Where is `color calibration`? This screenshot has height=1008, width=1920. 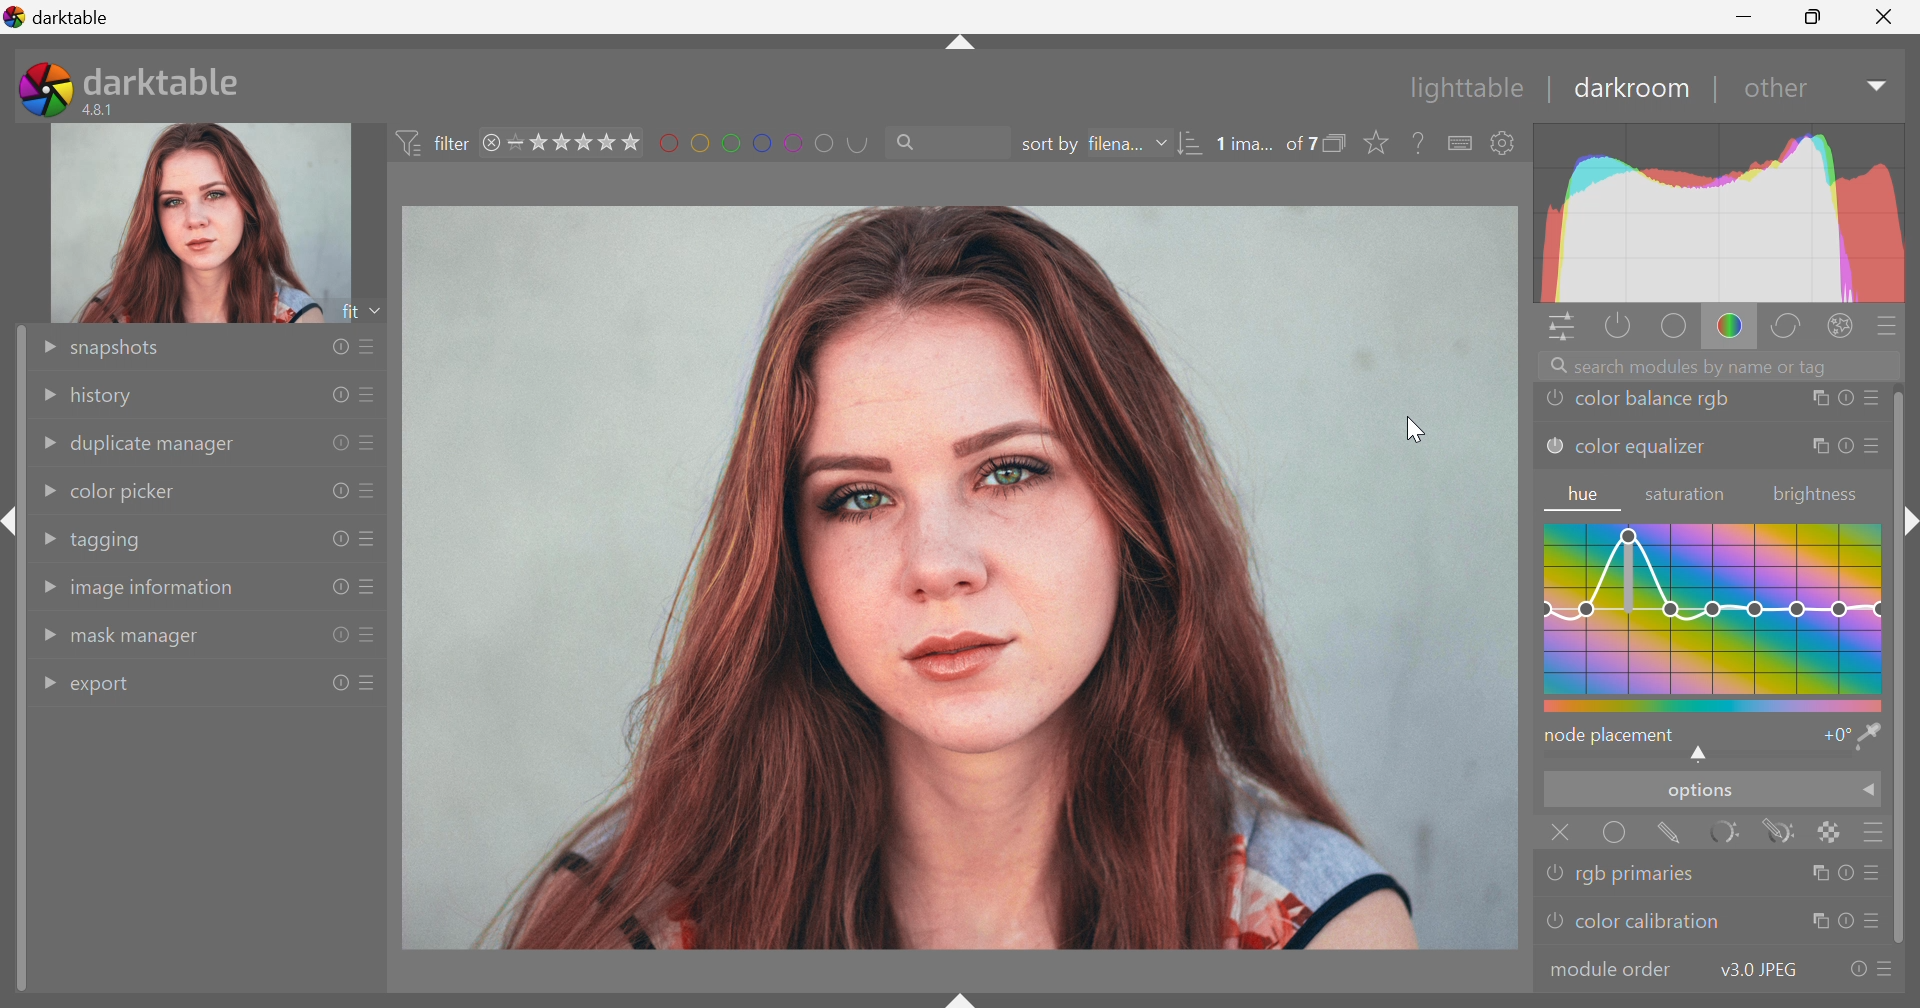 color calibration is located at coordinates (1648, 922).